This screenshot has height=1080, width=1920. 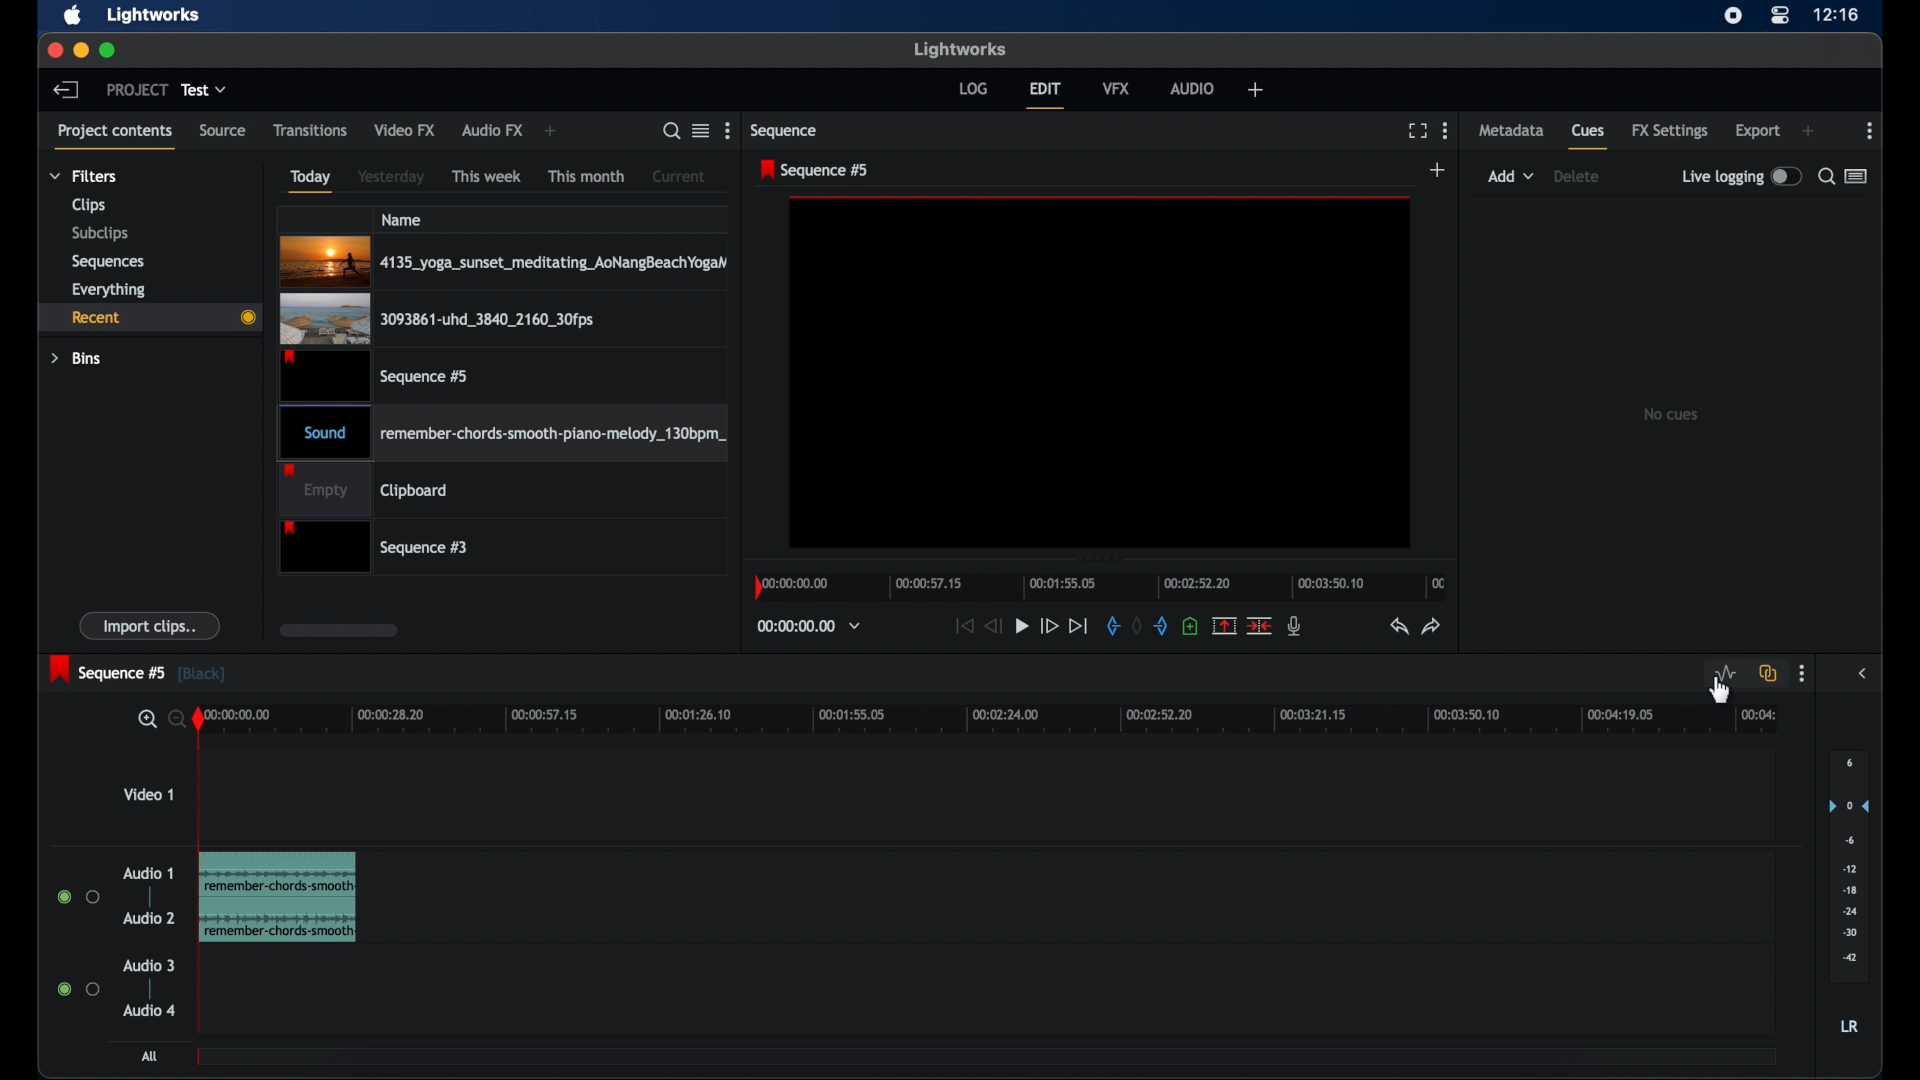 What do you see at coordinates (54, 51) in the screenshot?
I see `close` at bounding box center [54, 51].